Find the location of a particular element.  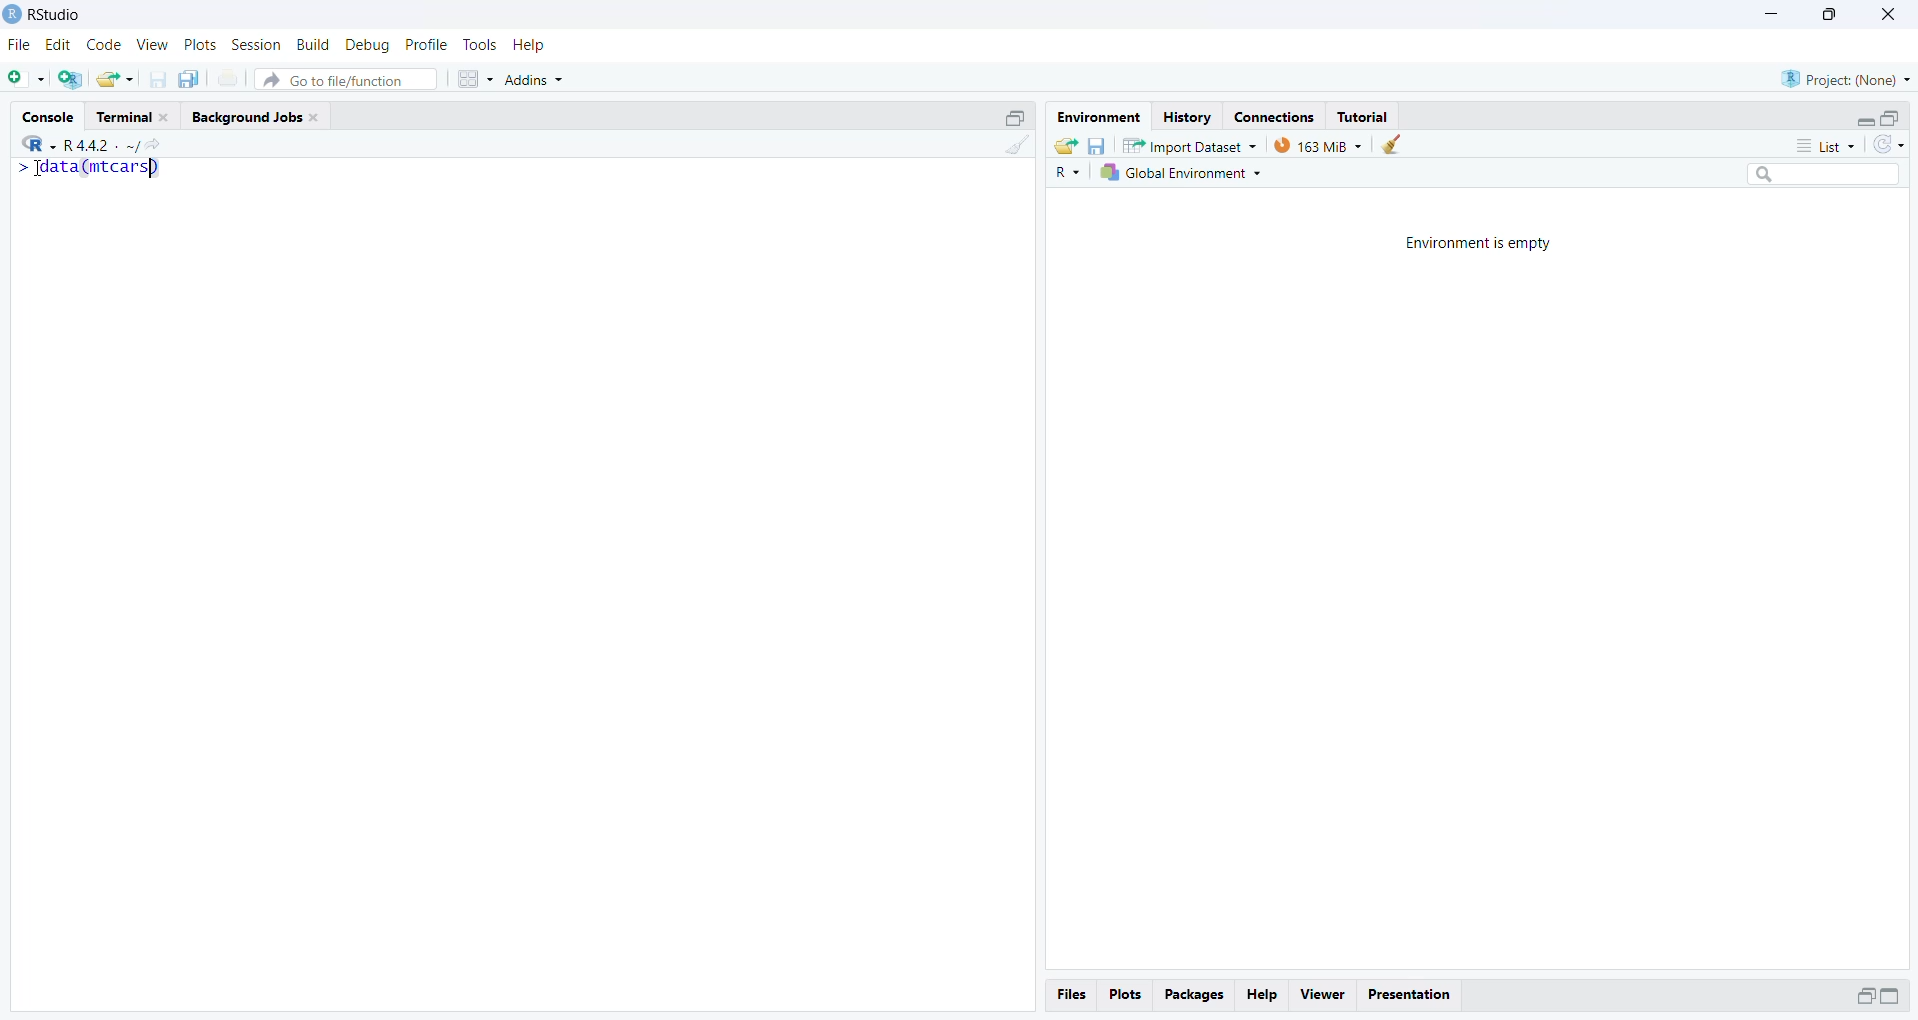

files is located at coordinates (1073, 996).